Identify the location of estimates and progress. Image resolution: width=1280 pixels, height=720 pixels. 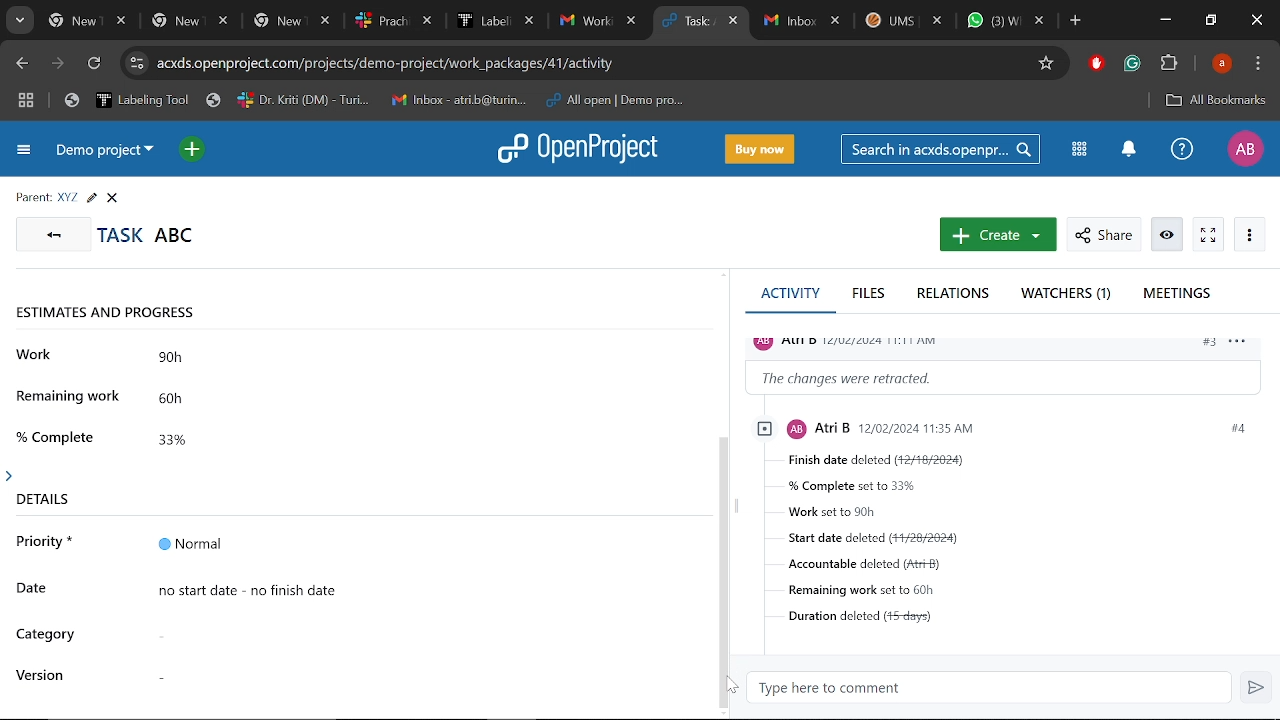
(117, 314).